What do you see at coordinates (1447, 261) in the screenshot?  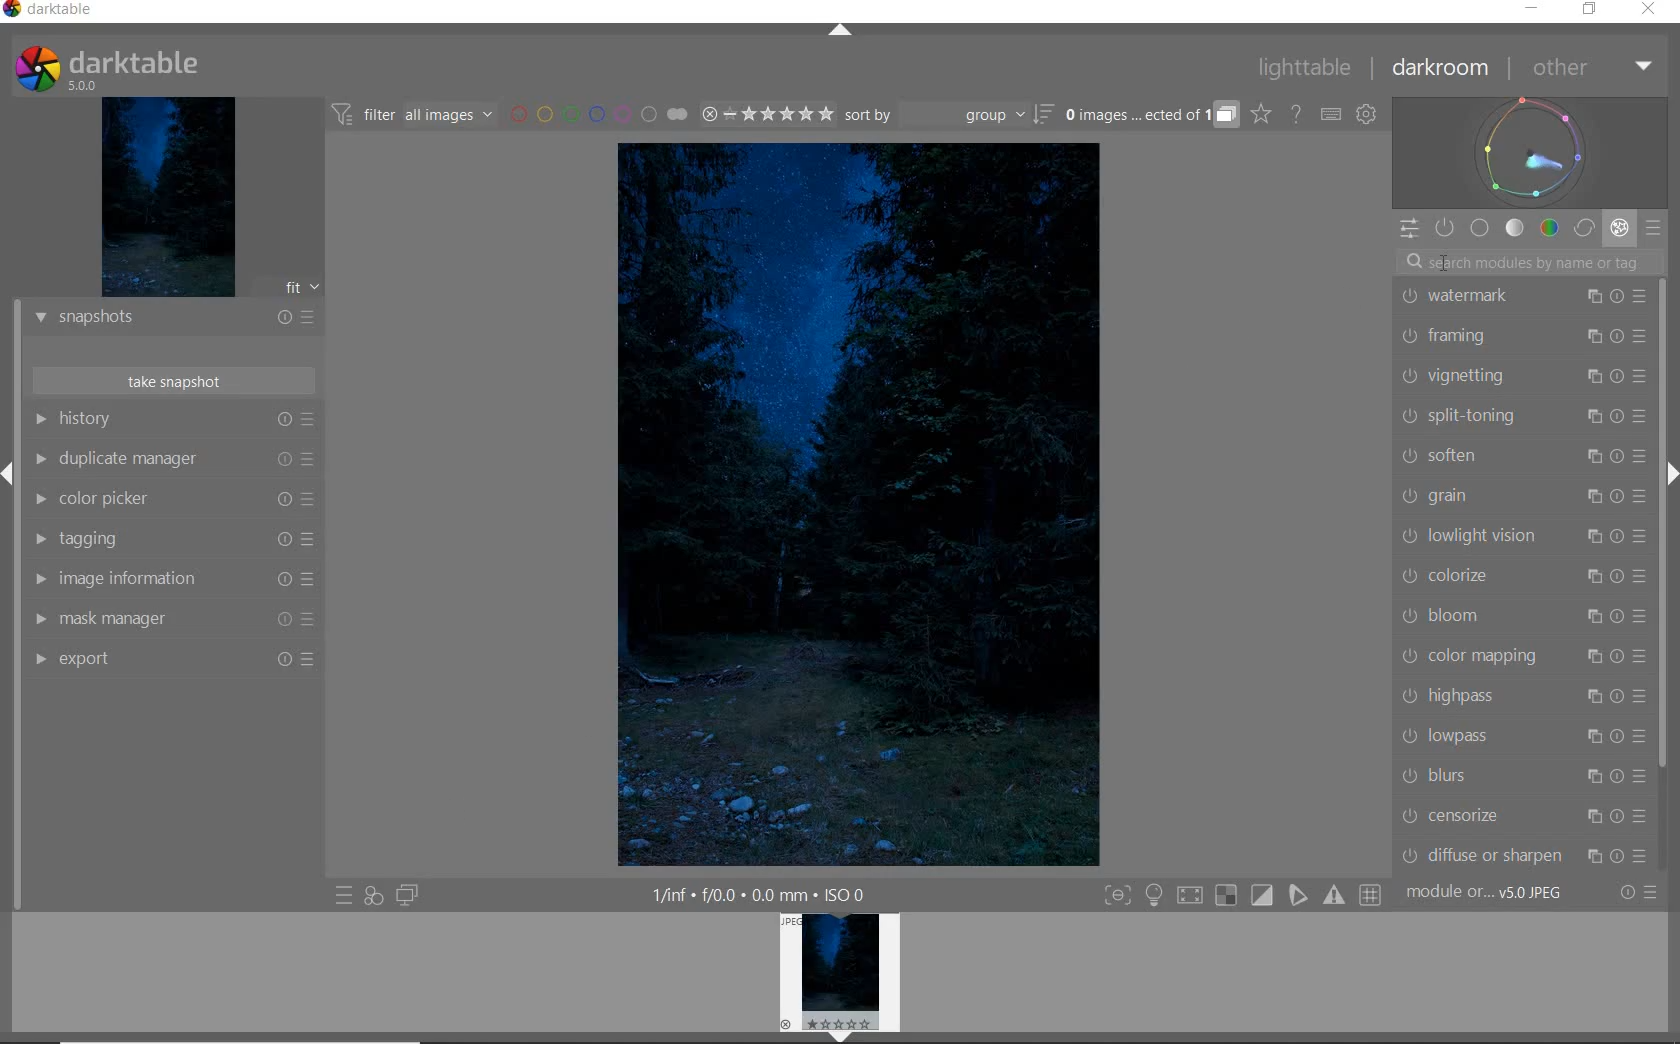 I see `cursor` at bounding box center [1447, 261].